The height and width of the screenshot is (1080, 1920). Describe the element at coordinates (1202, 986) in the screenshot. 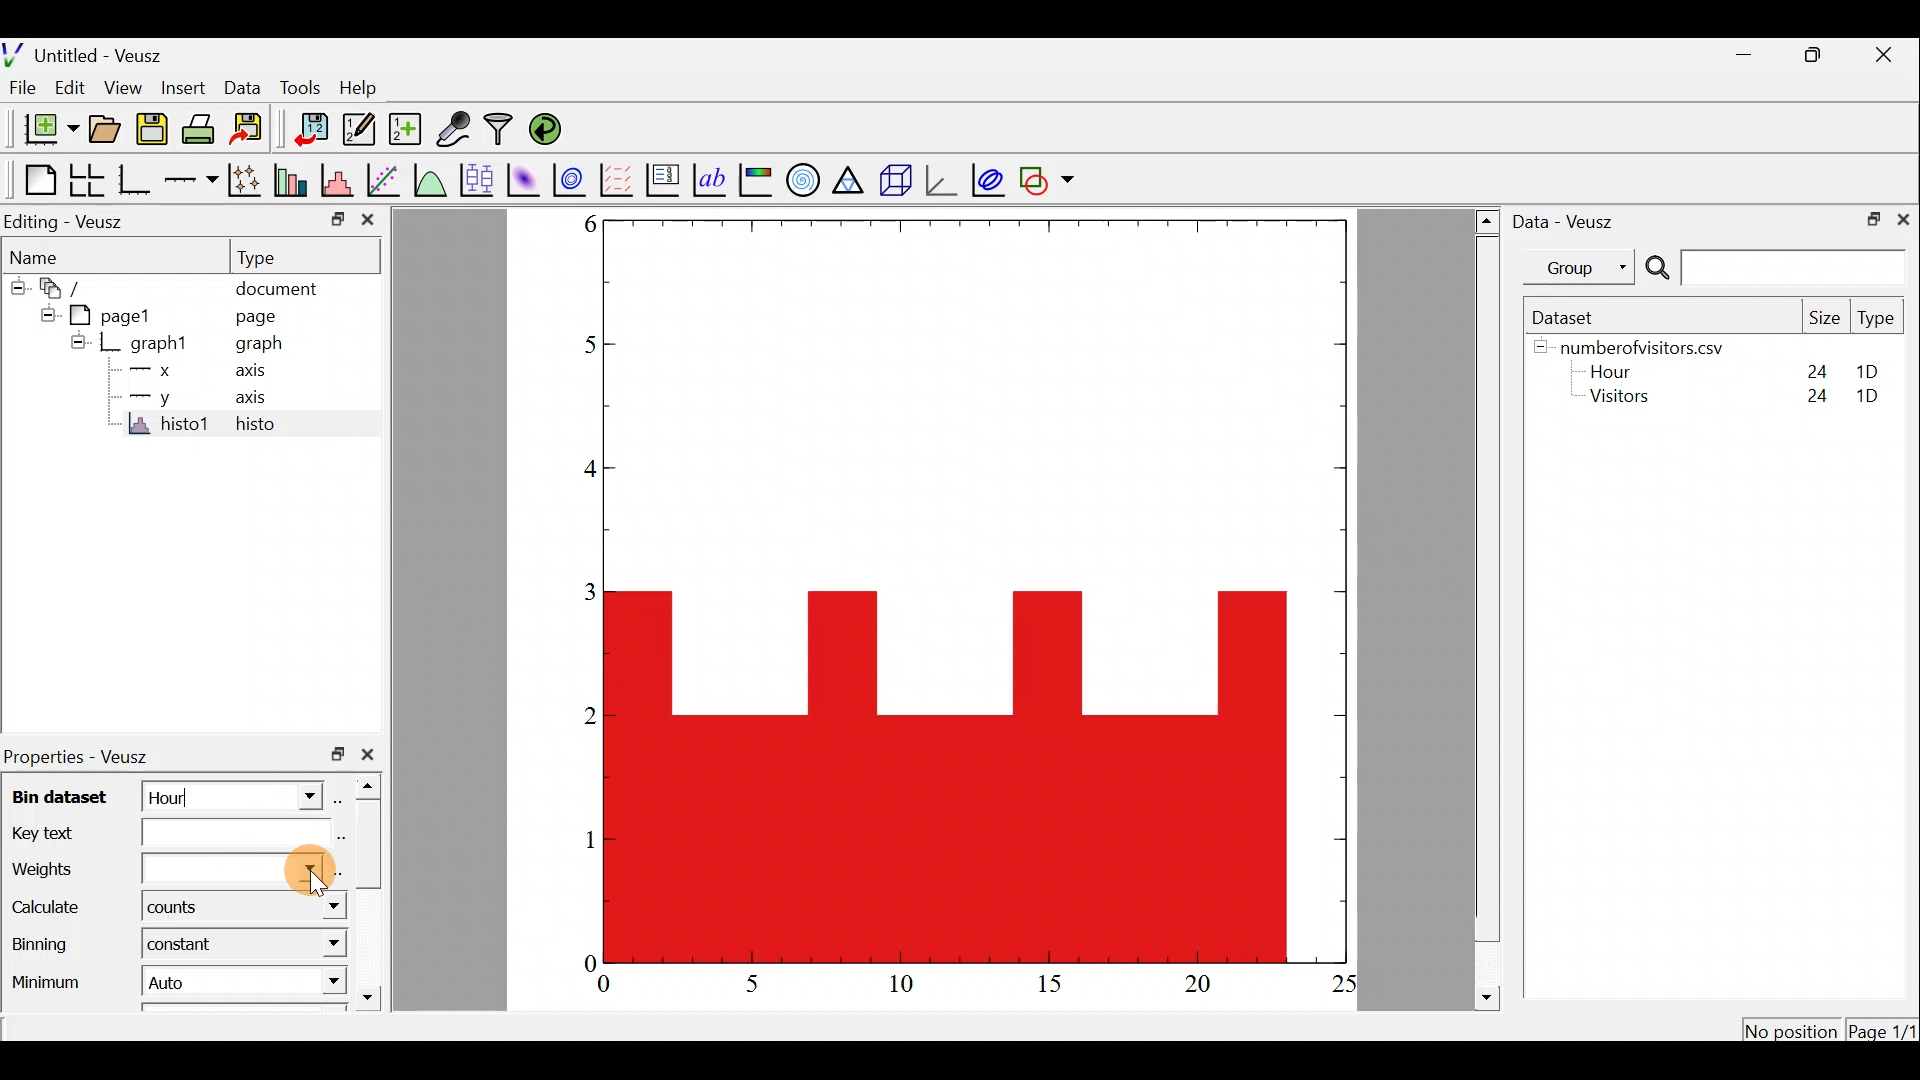

I see `20` at that location.